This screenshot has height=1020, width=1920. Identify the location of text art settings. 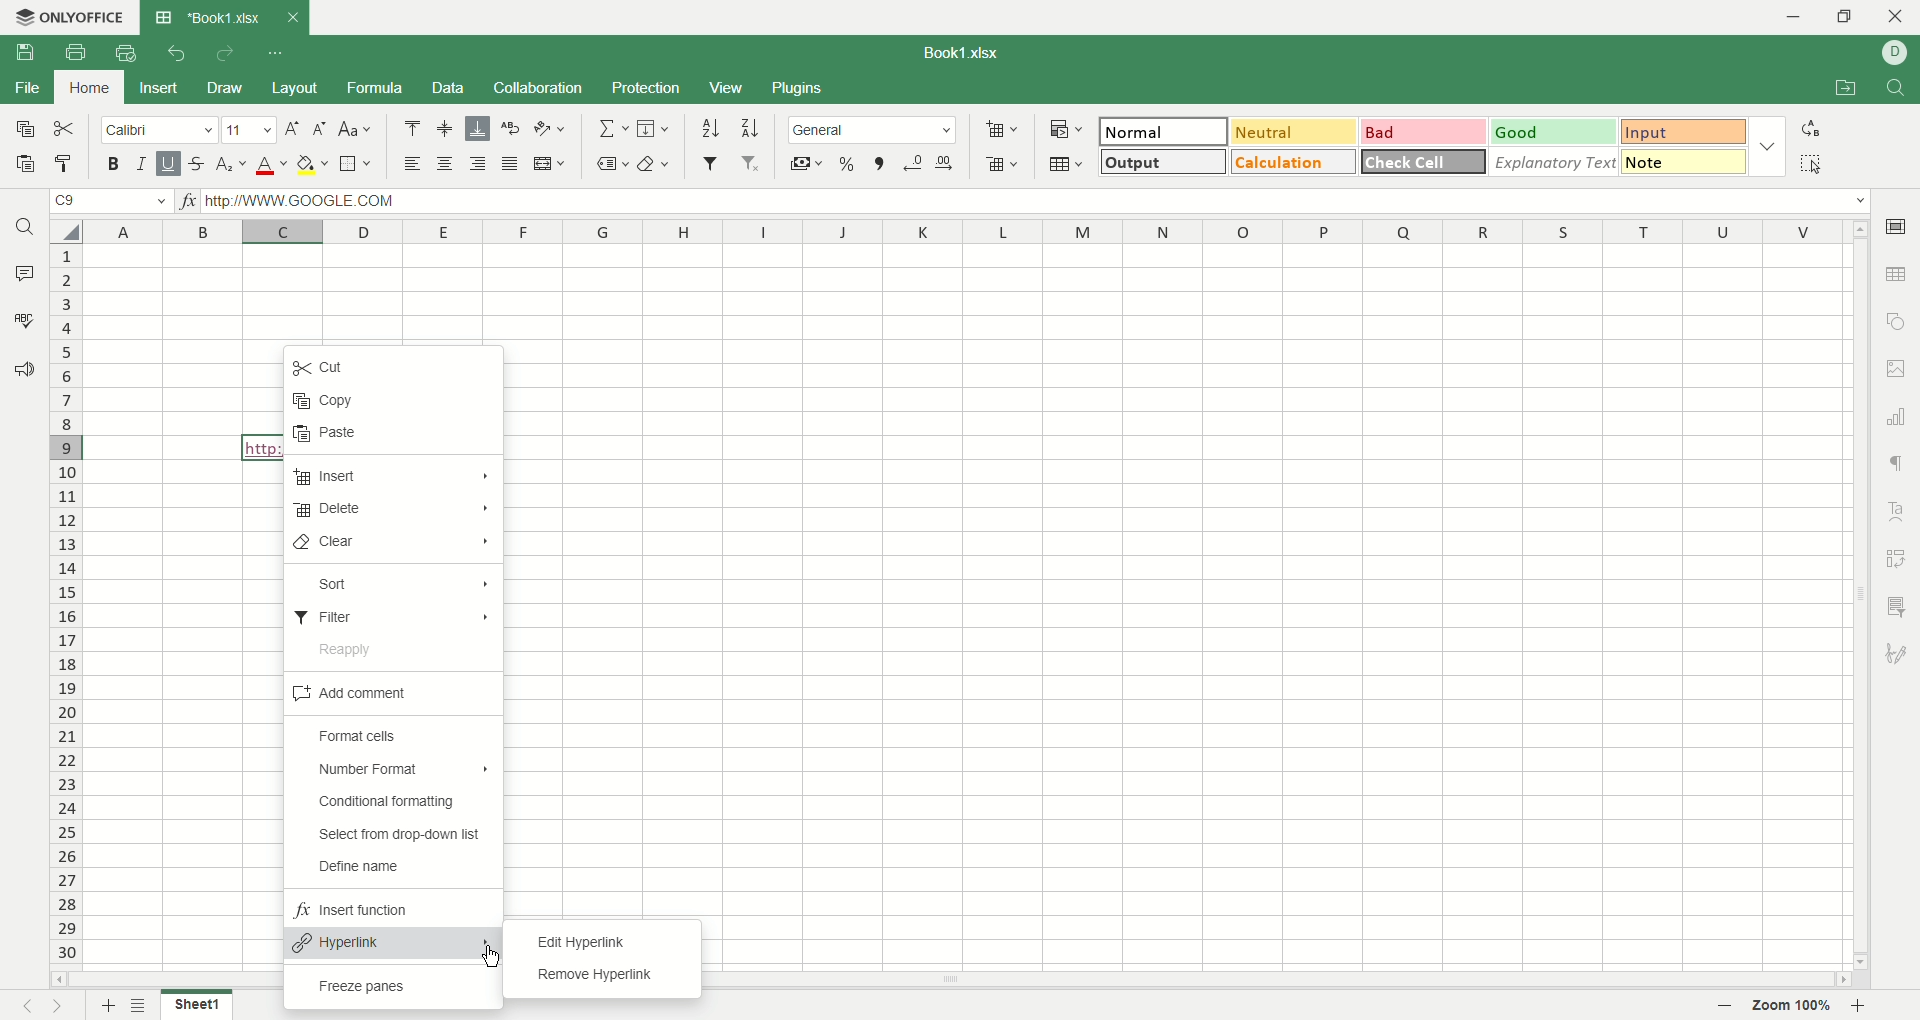
(1896, 505).